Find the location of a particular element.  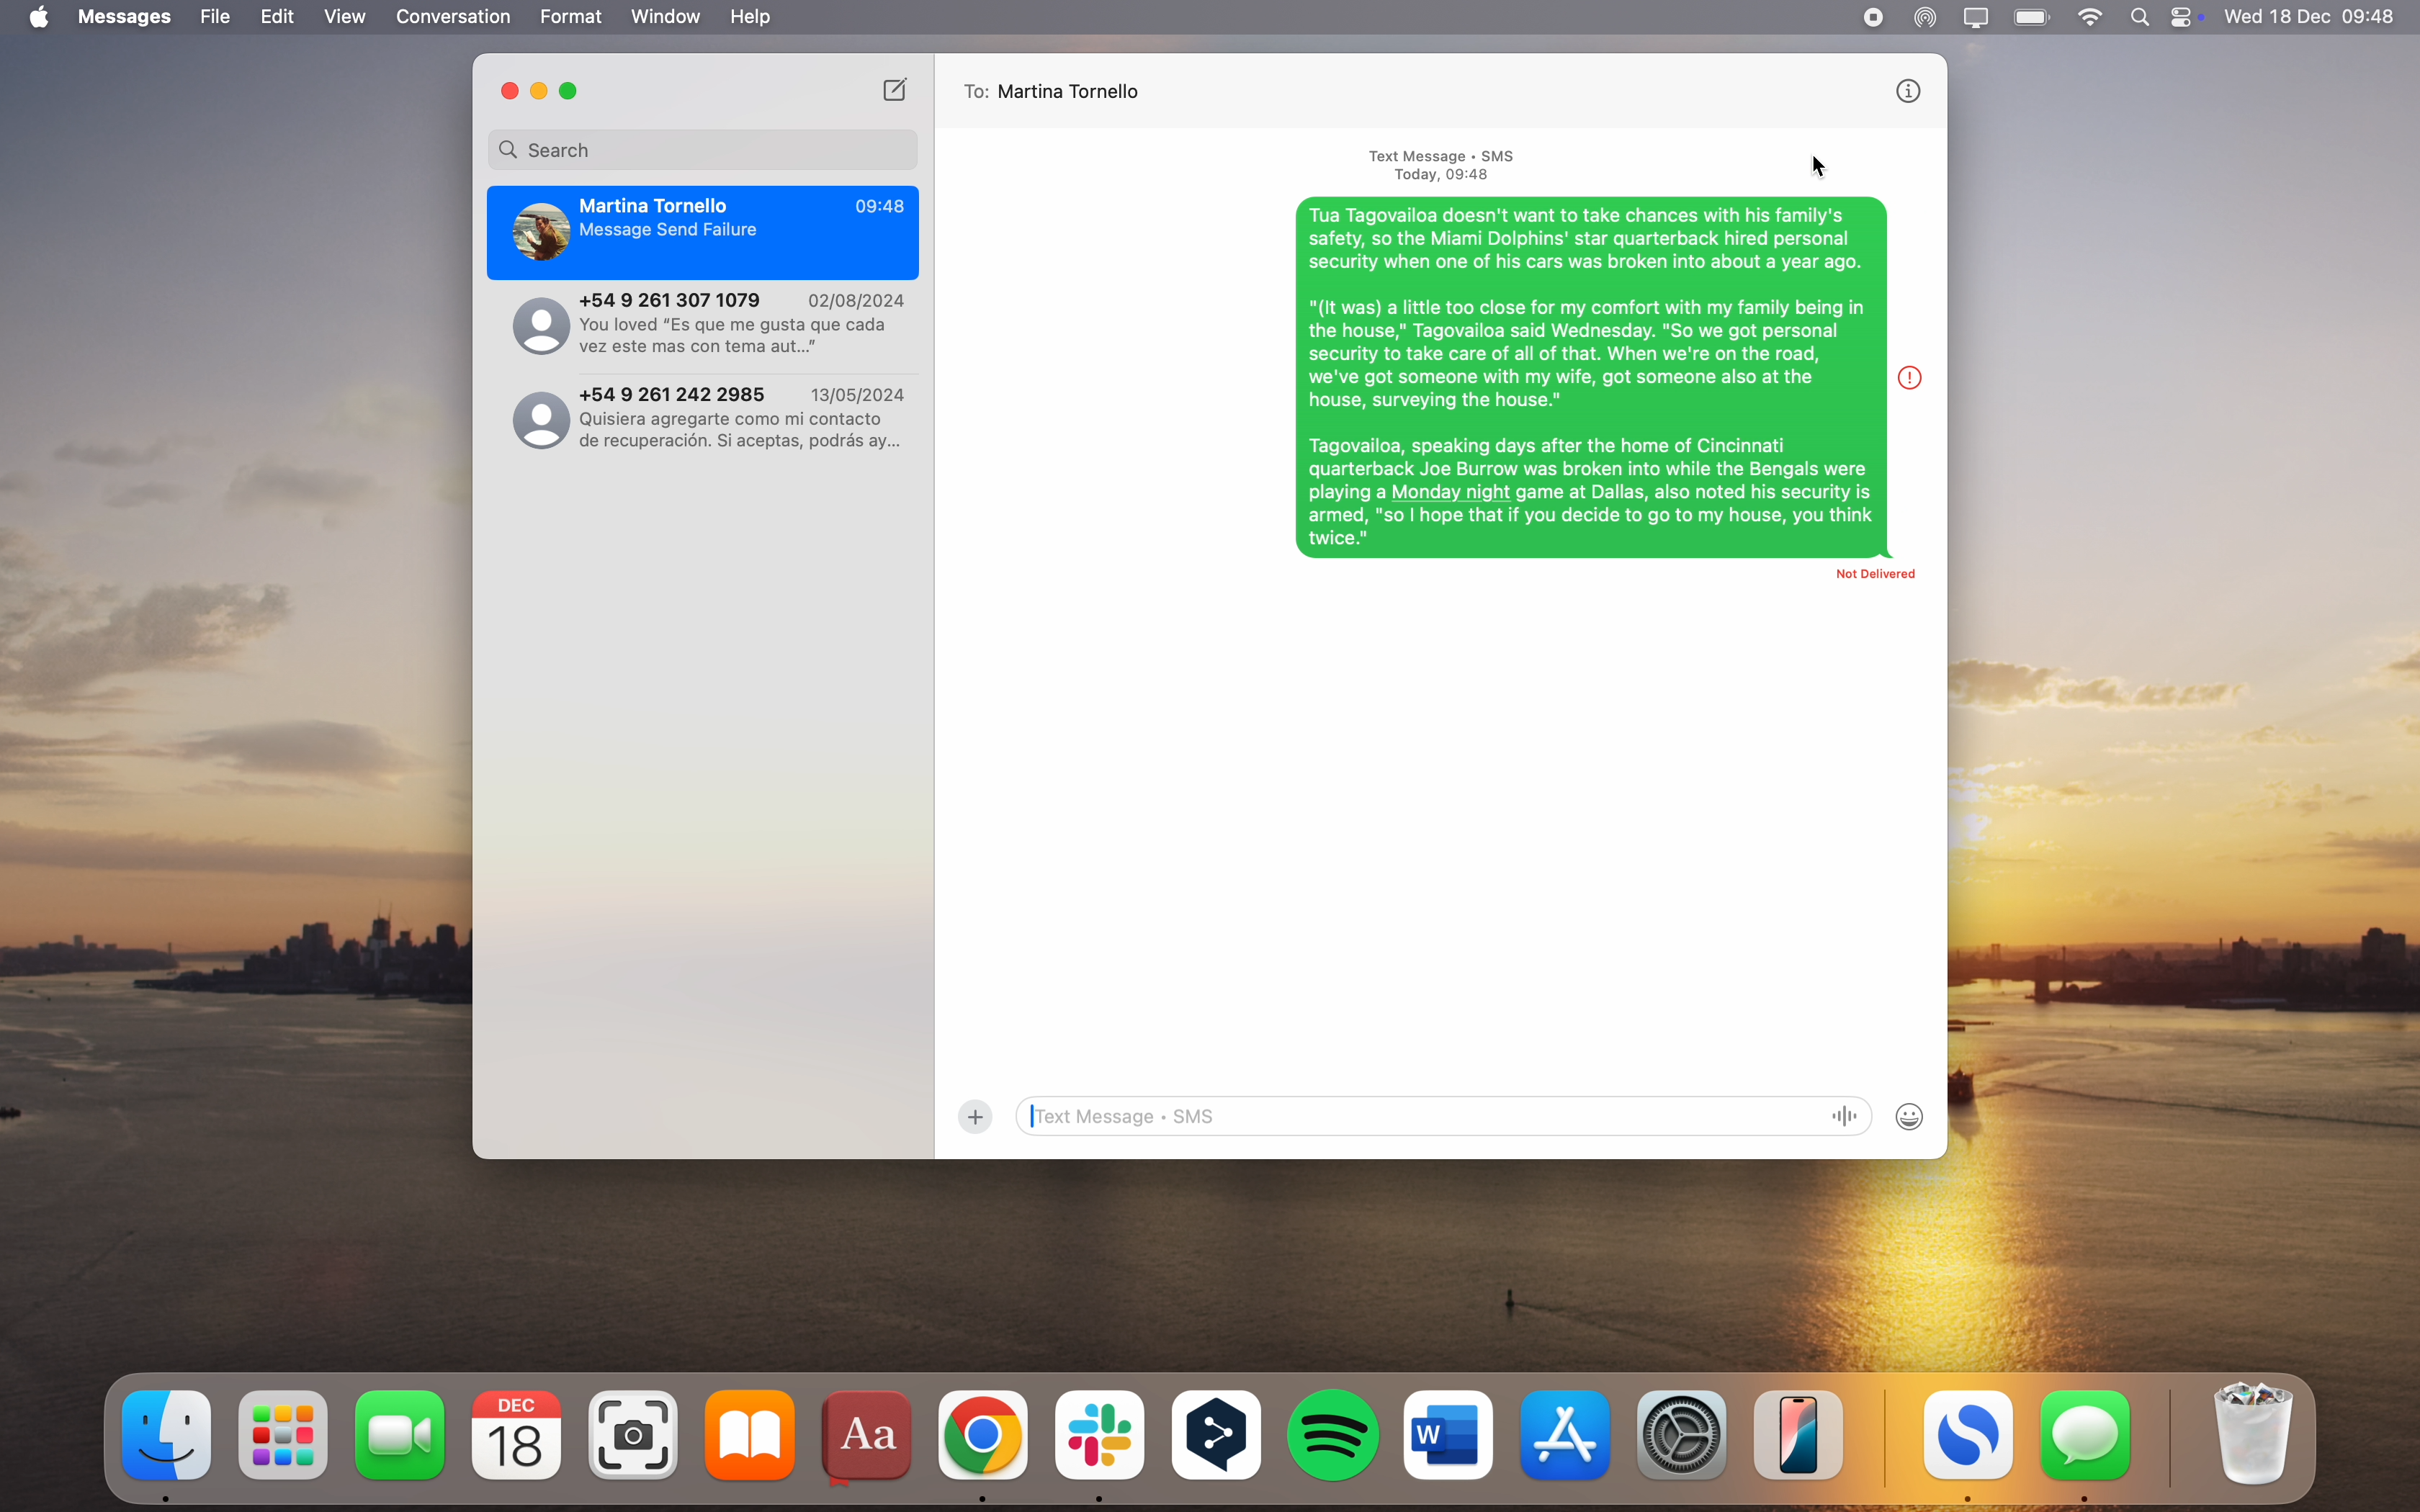

settings is located at coordinates (1685, 1432).